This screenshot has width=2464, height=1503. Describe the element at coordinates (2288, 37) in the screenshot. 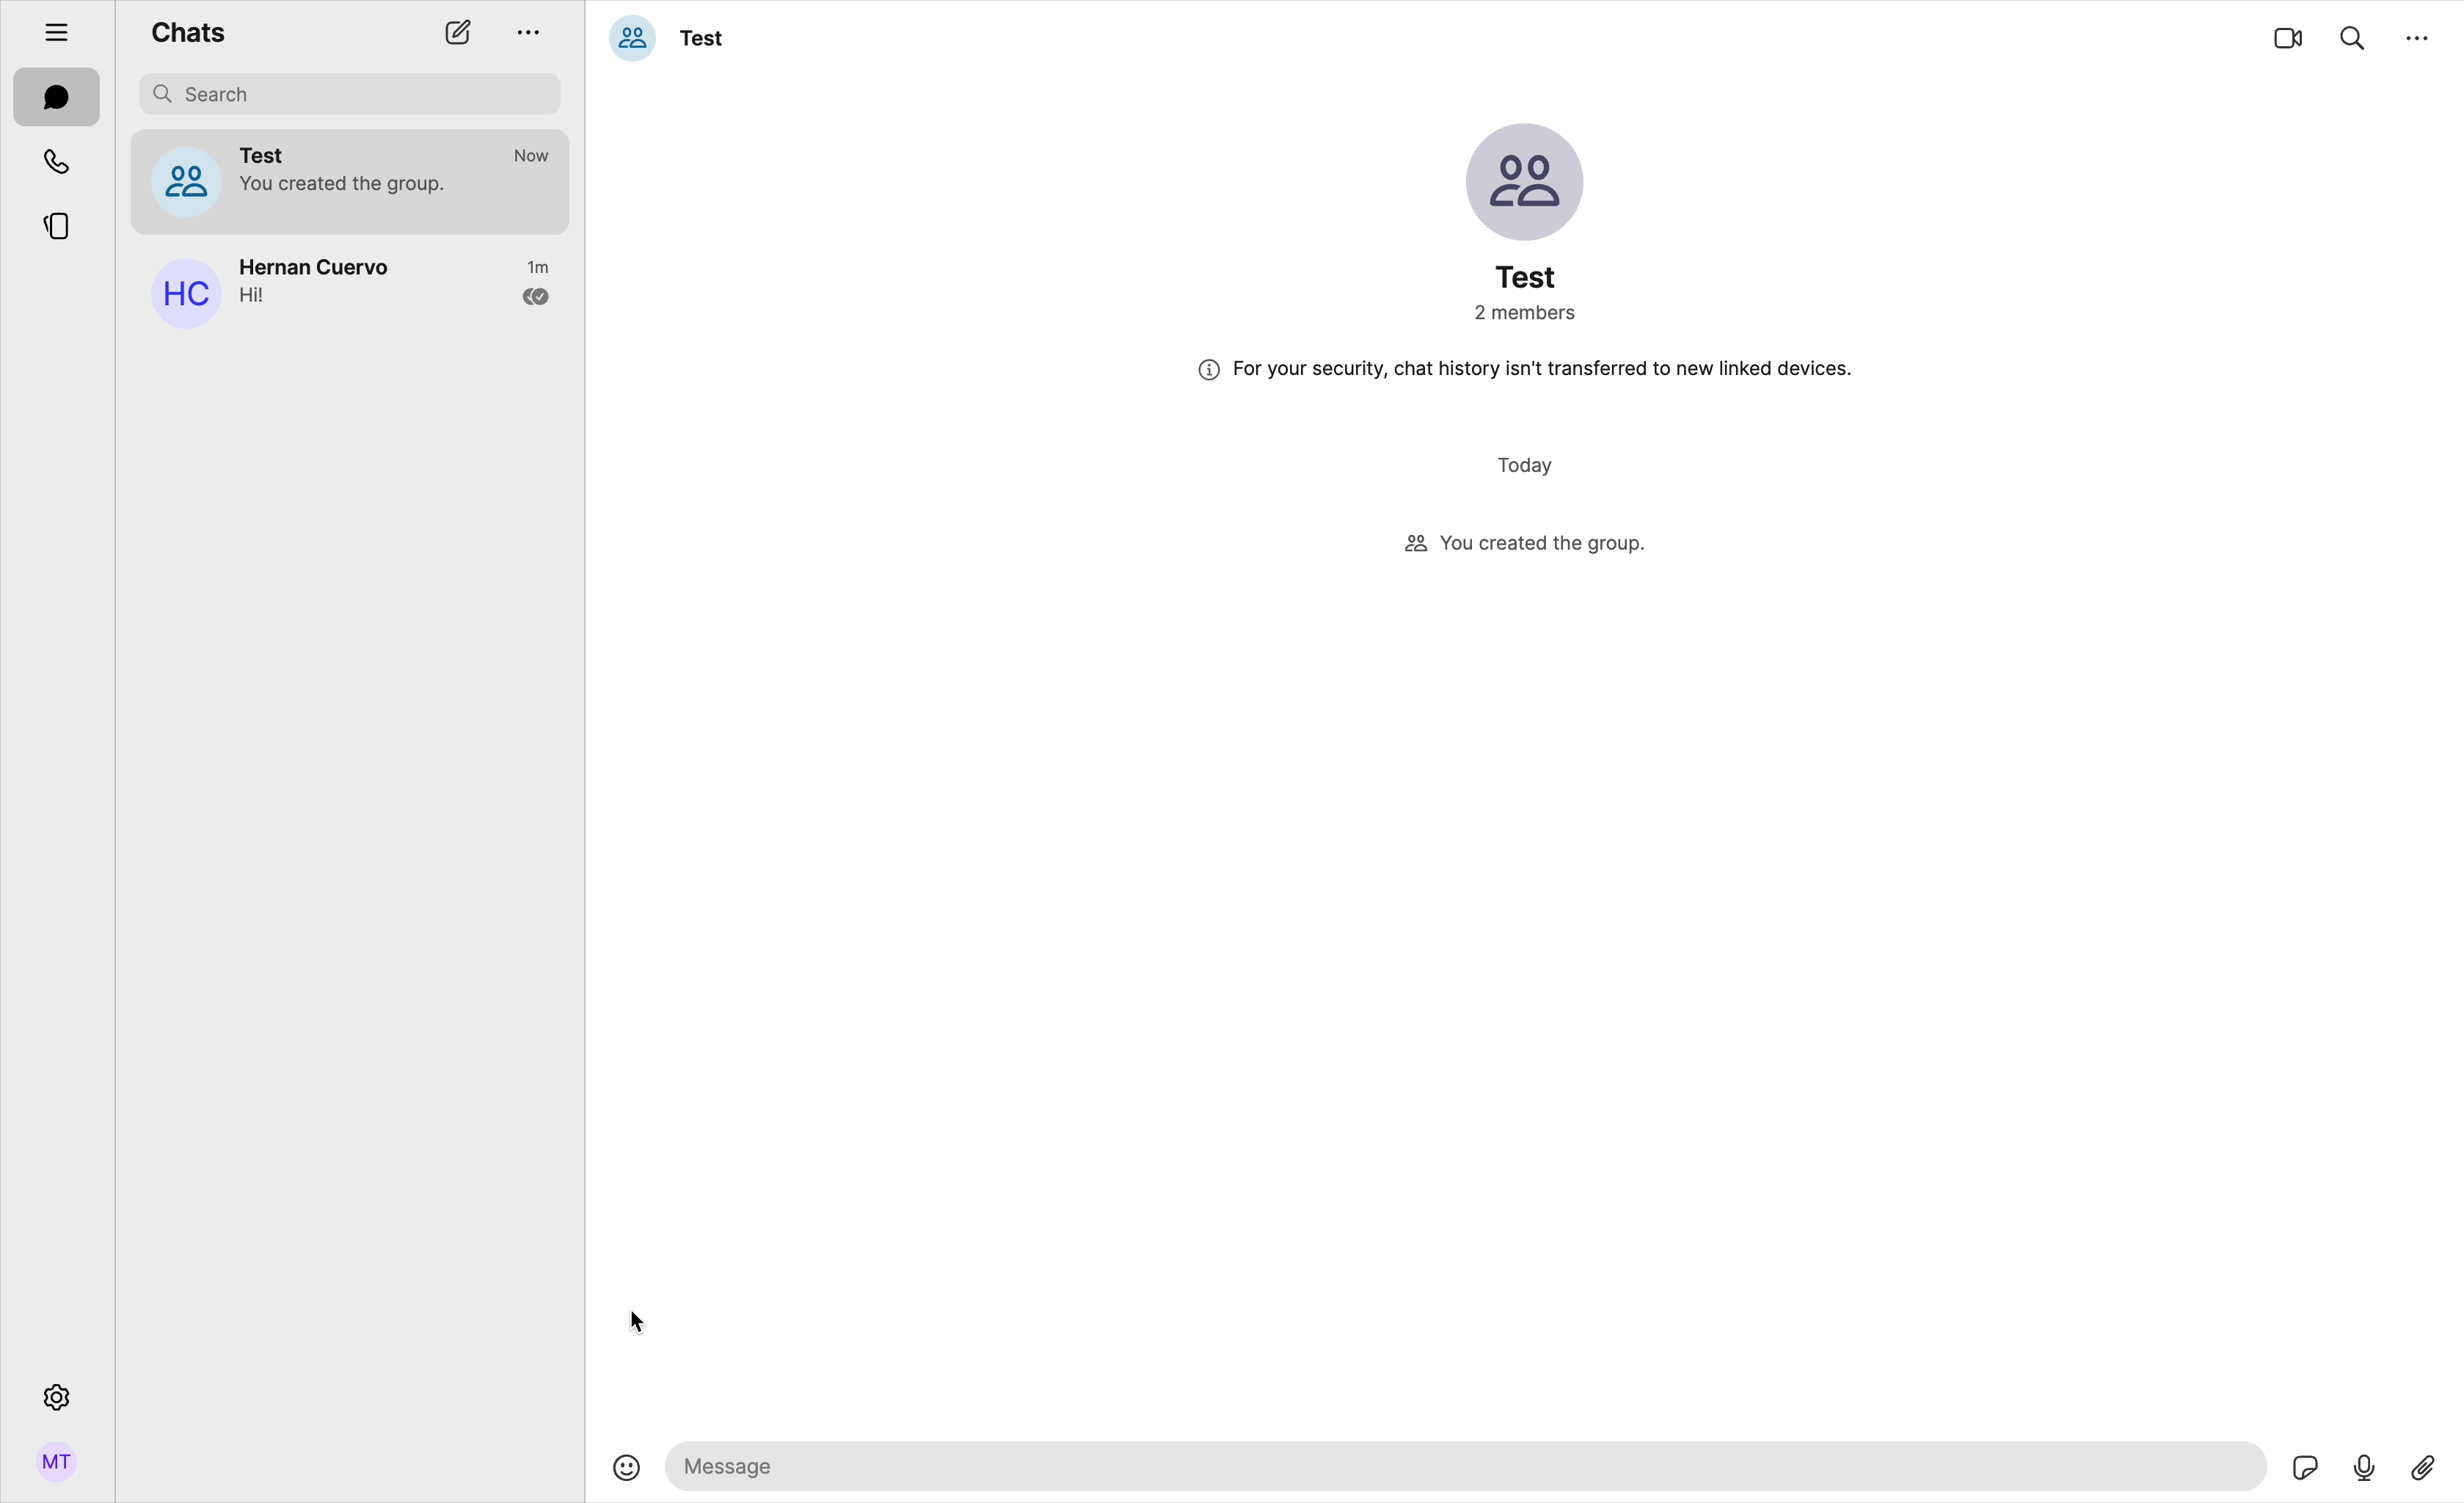

I see `videocall` at that location.